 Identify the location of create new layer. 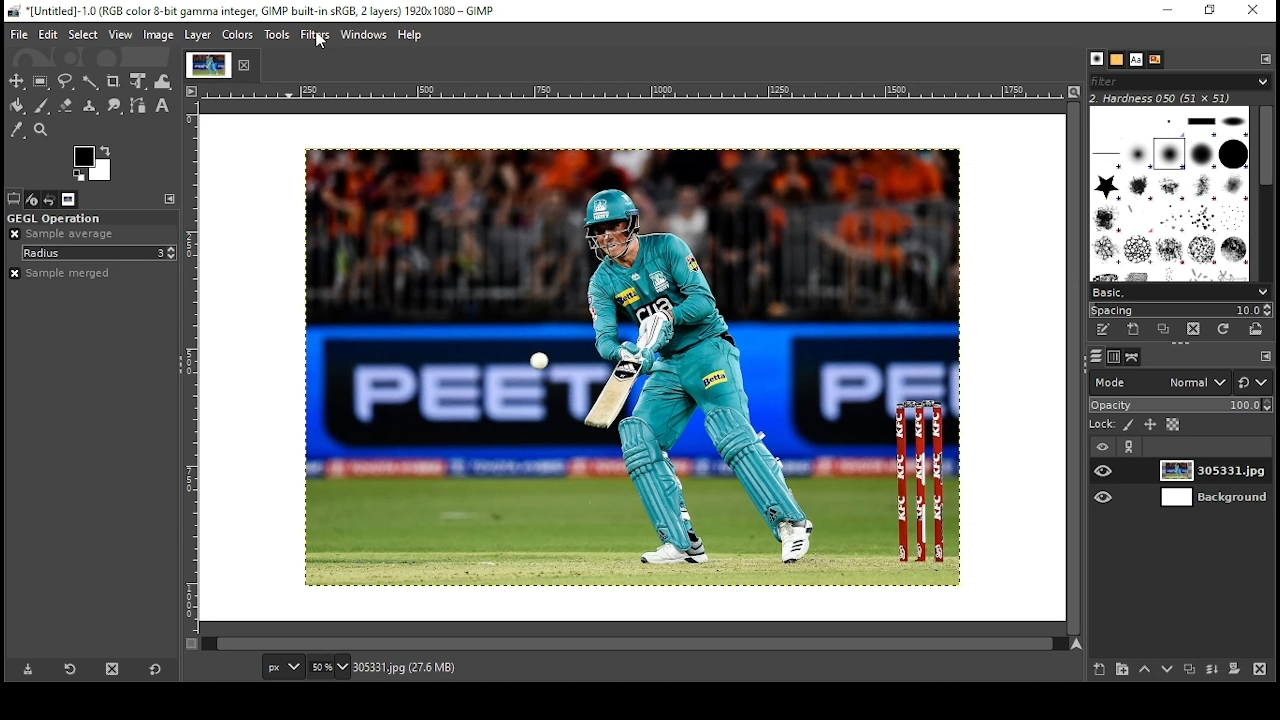
(1100, 670).